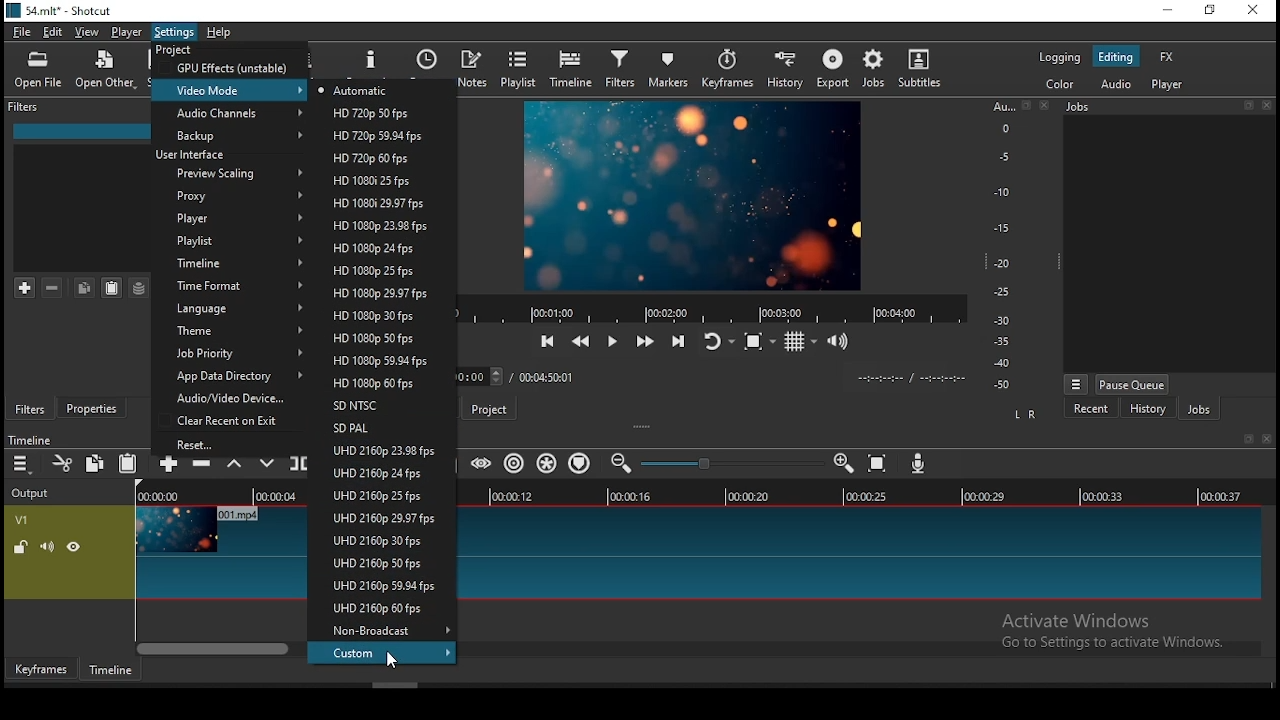 This screenshot has height=720, width=1280. I want to click on copy, so click(95, 462).